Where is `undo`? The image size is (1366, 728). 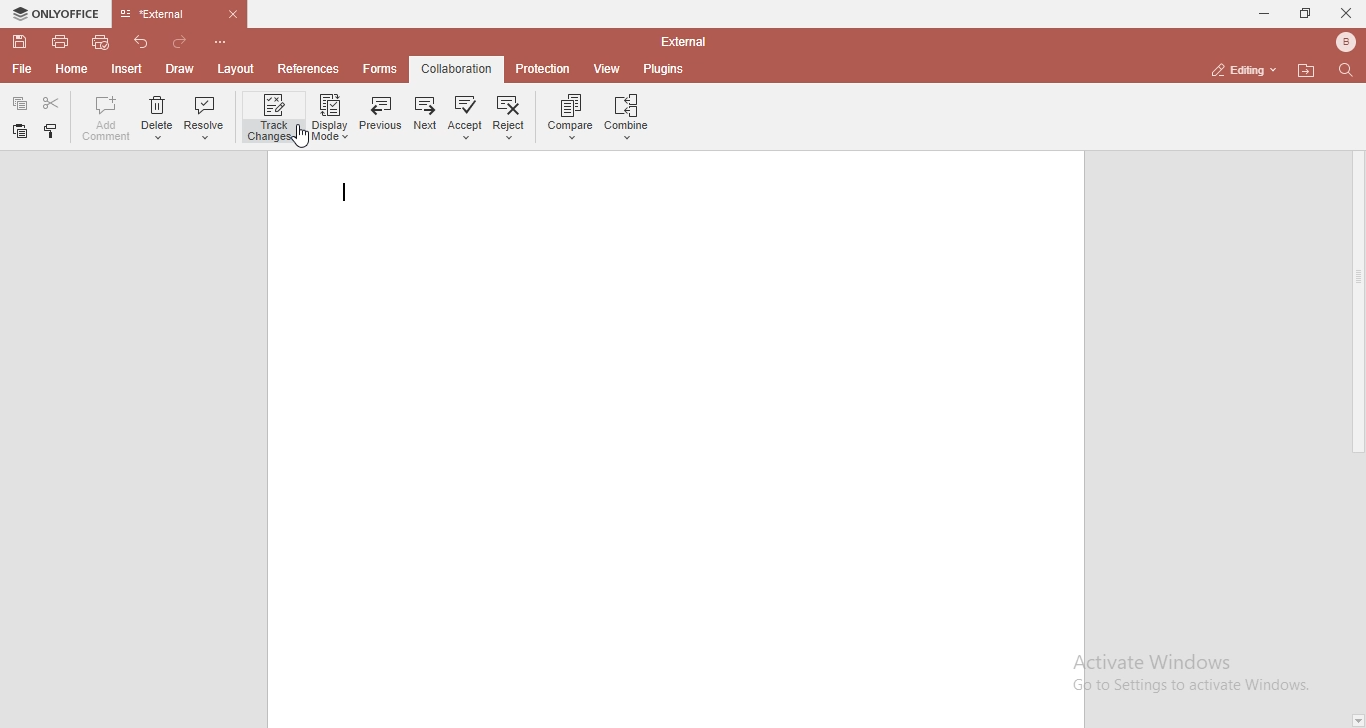
undo is located at coordinates (141, 42).